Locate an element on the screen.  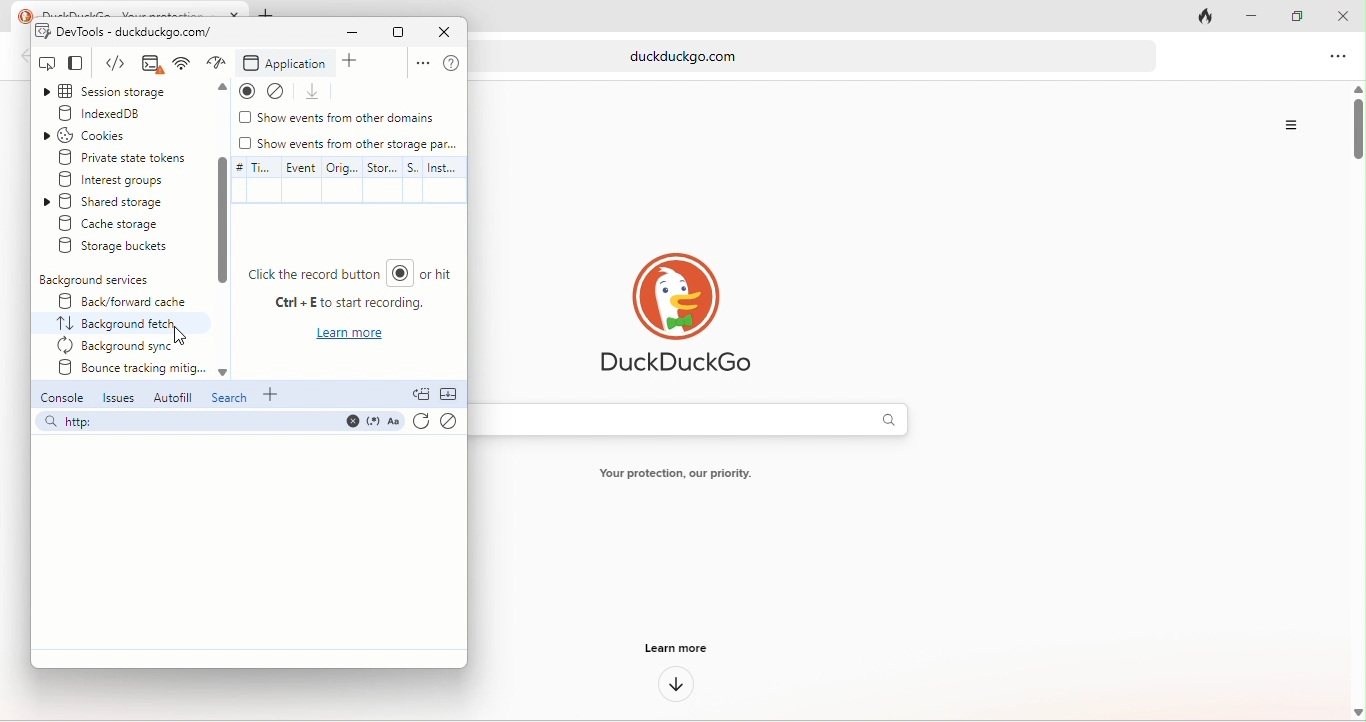
refresh is located at coordinates (421, 424).